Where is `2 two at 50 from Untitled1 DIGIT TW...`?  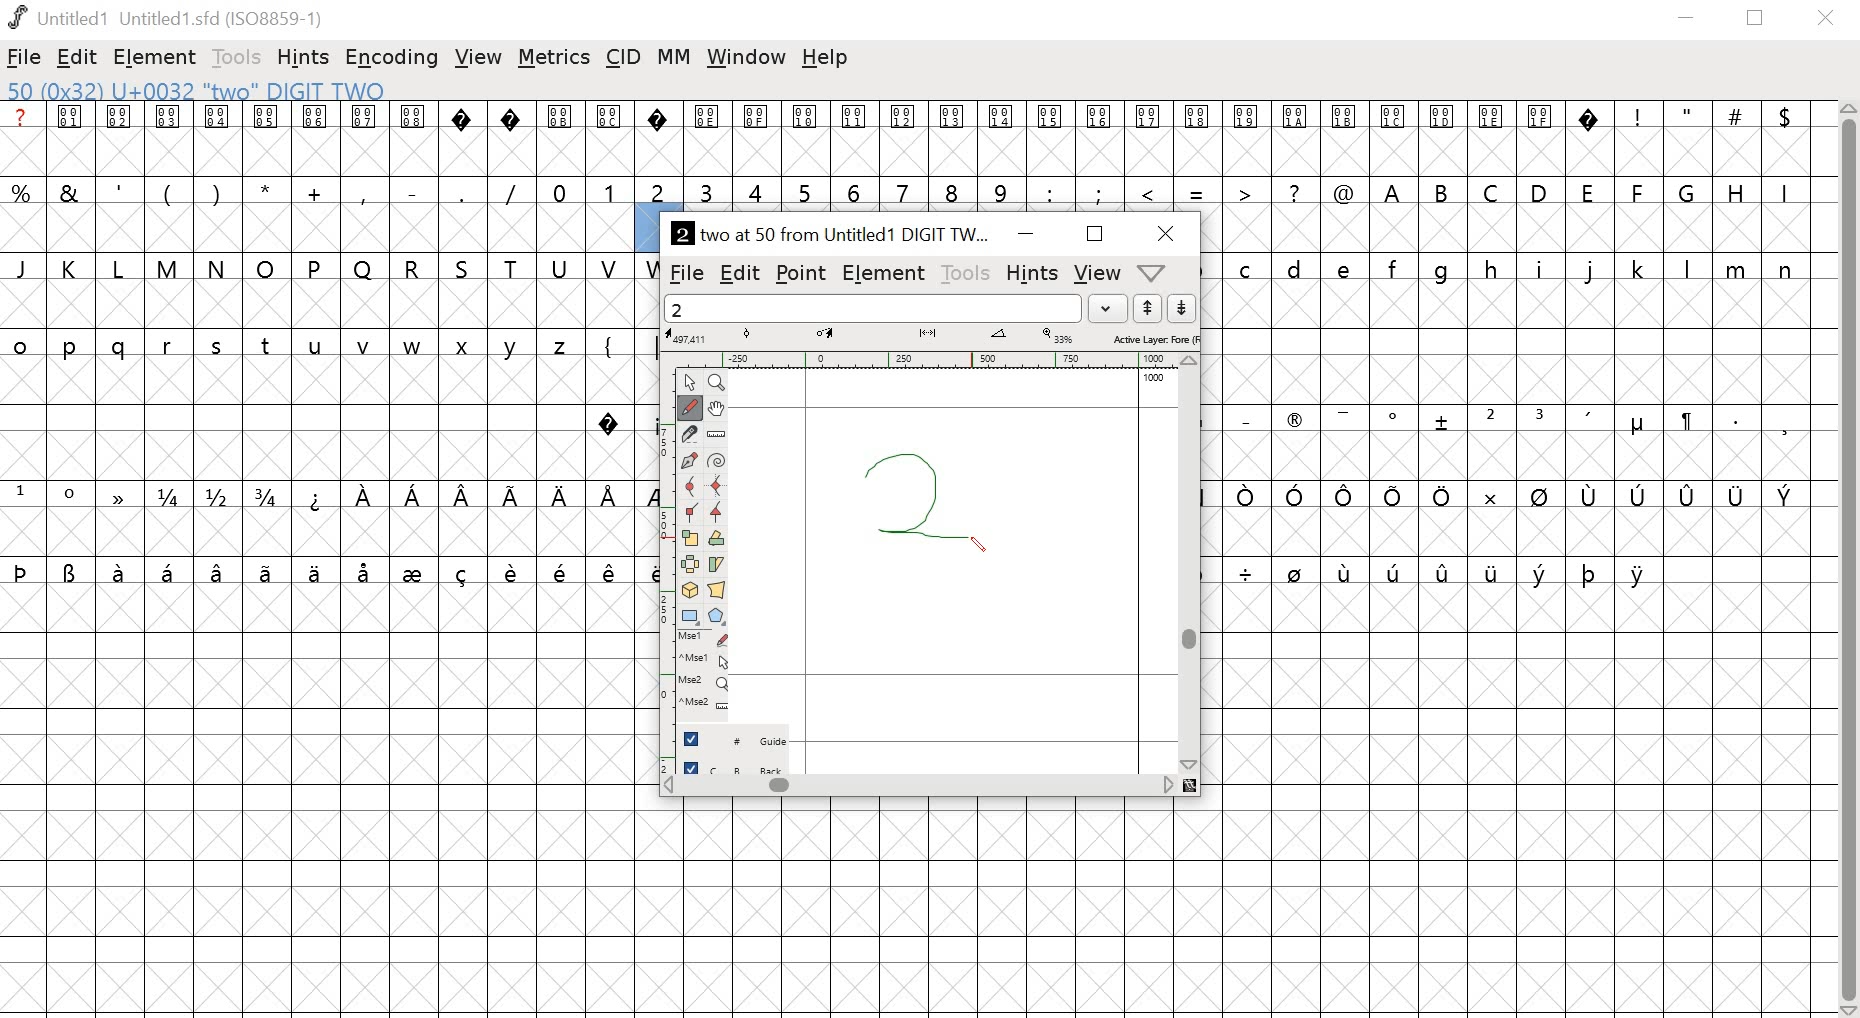 2 two at 50 from Untitled1 DIGIT TW... is located at coordinates (830, 232).